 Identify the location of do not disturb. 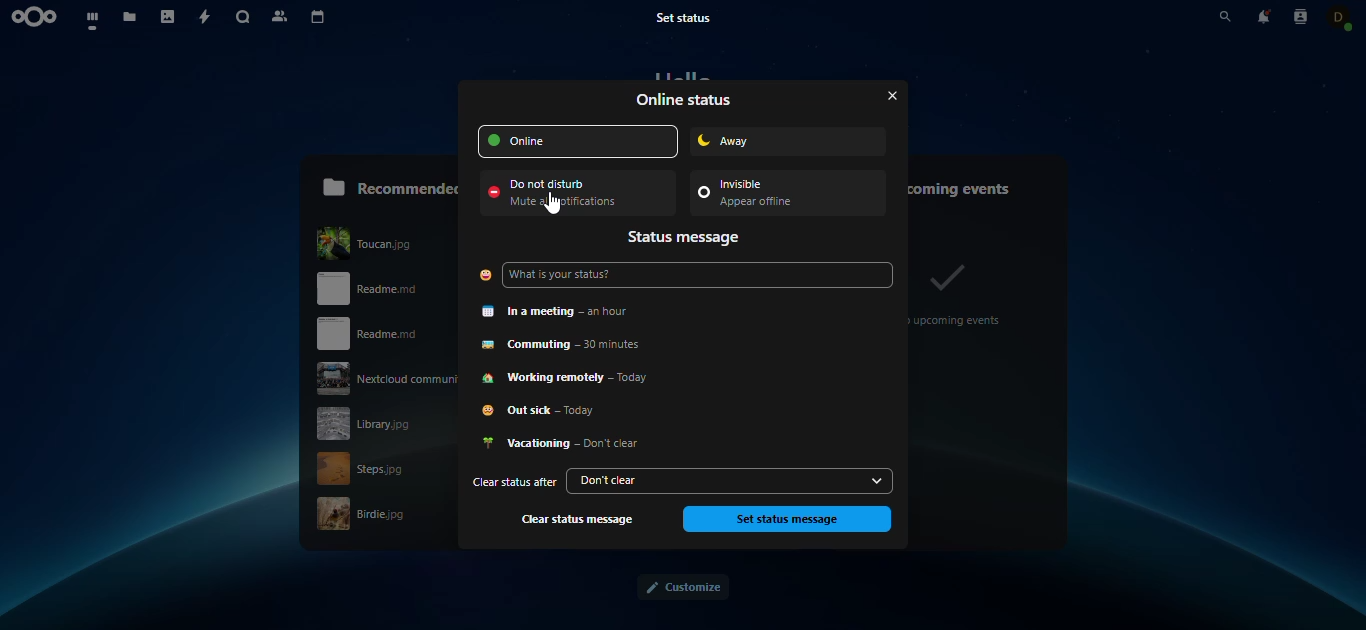
(570, 193).